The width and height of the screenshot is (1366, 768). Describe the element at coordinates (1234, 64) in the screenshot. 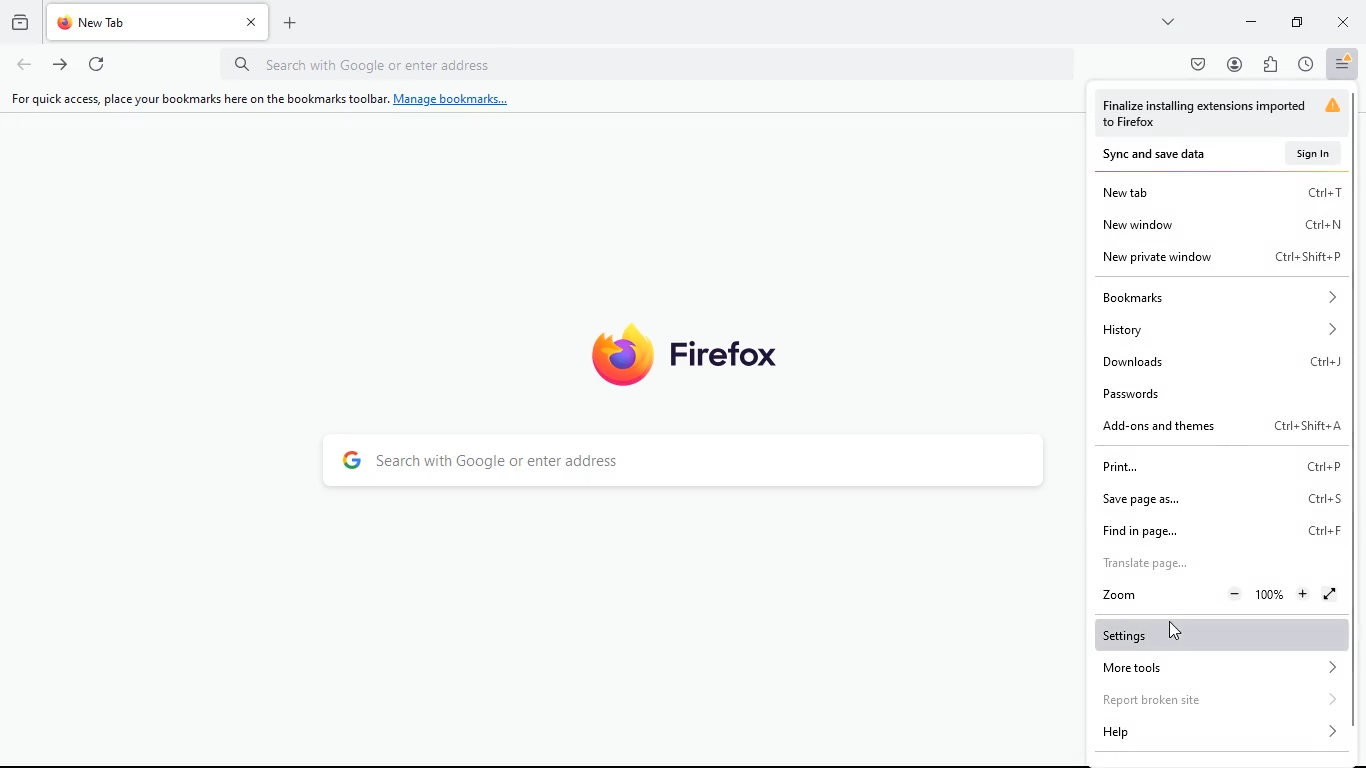

I see `profile` at that location.